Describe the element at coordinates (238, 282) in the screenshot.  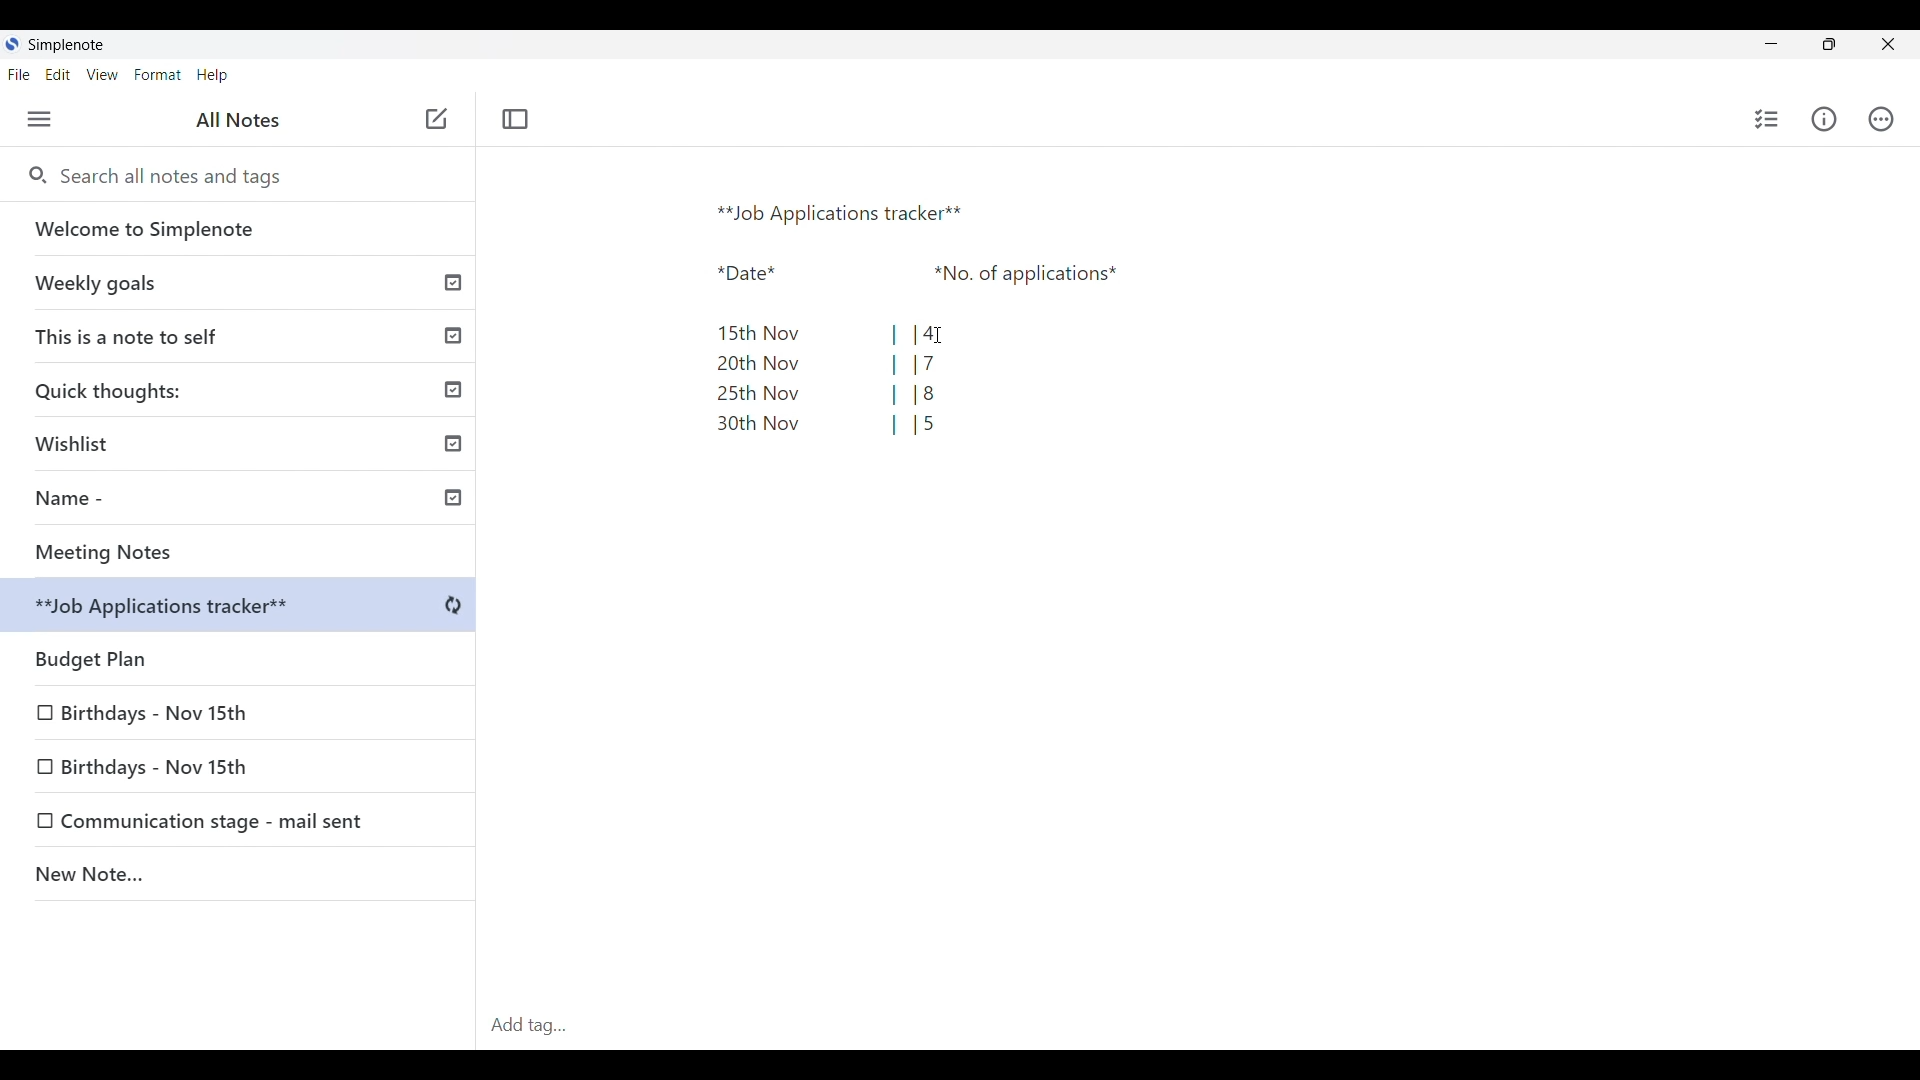
I see `Weekly goals` at that location.